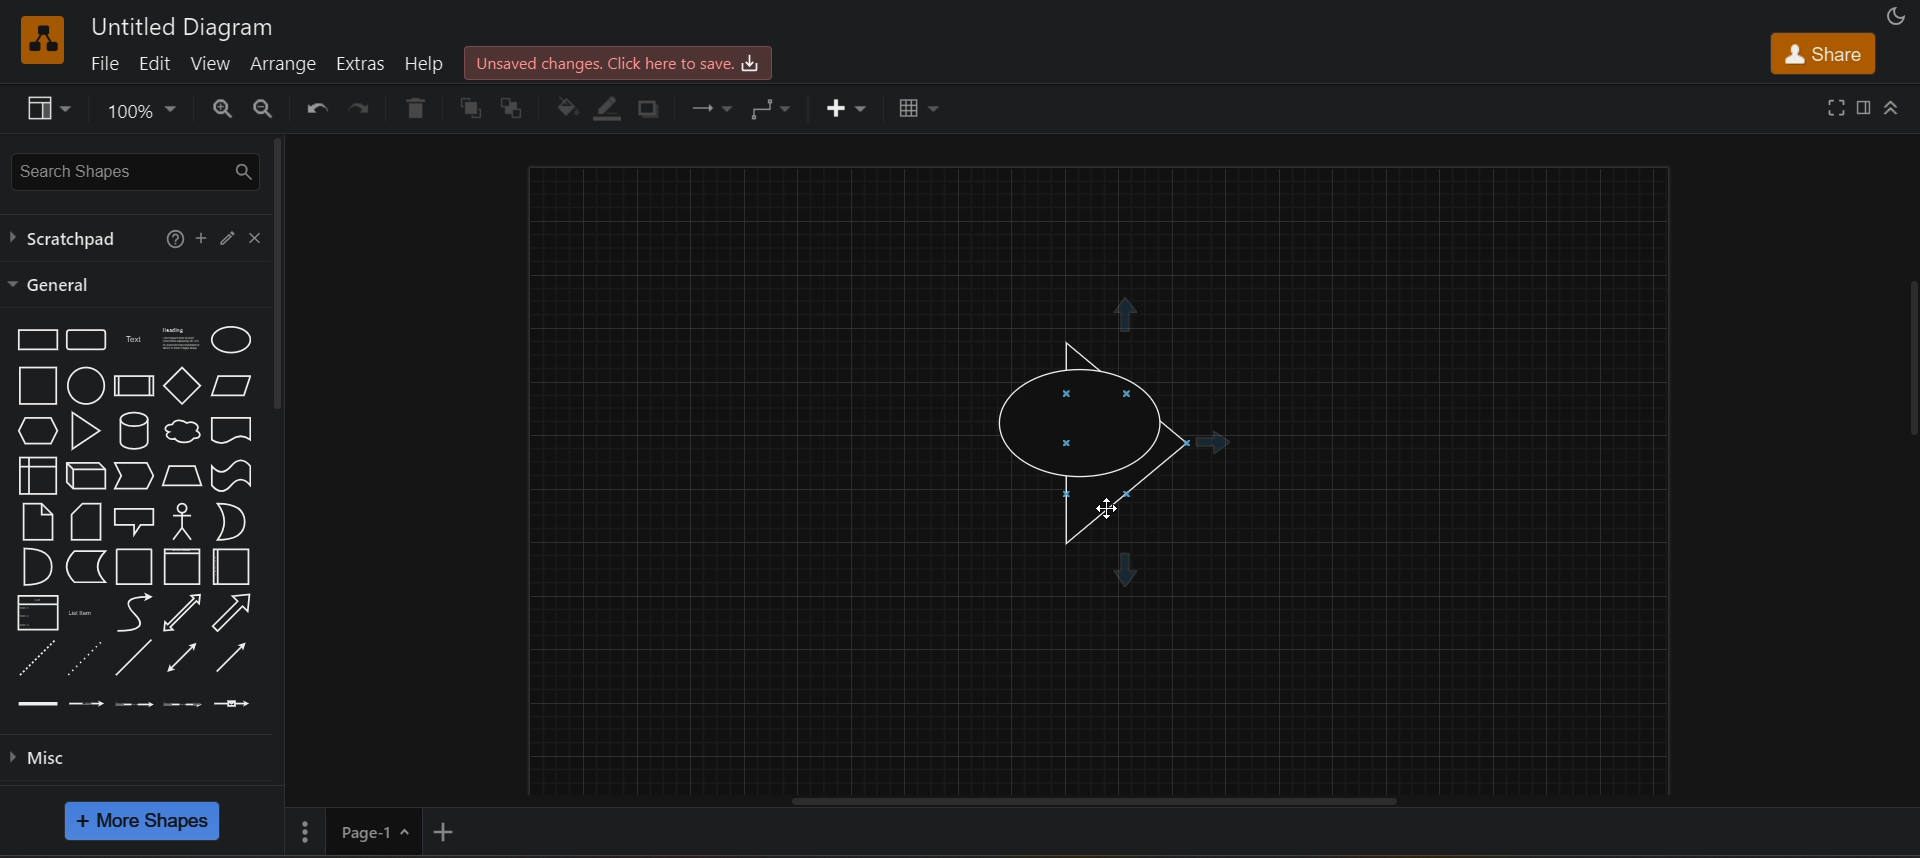  I want to click on dashed line, so click(37, 657).